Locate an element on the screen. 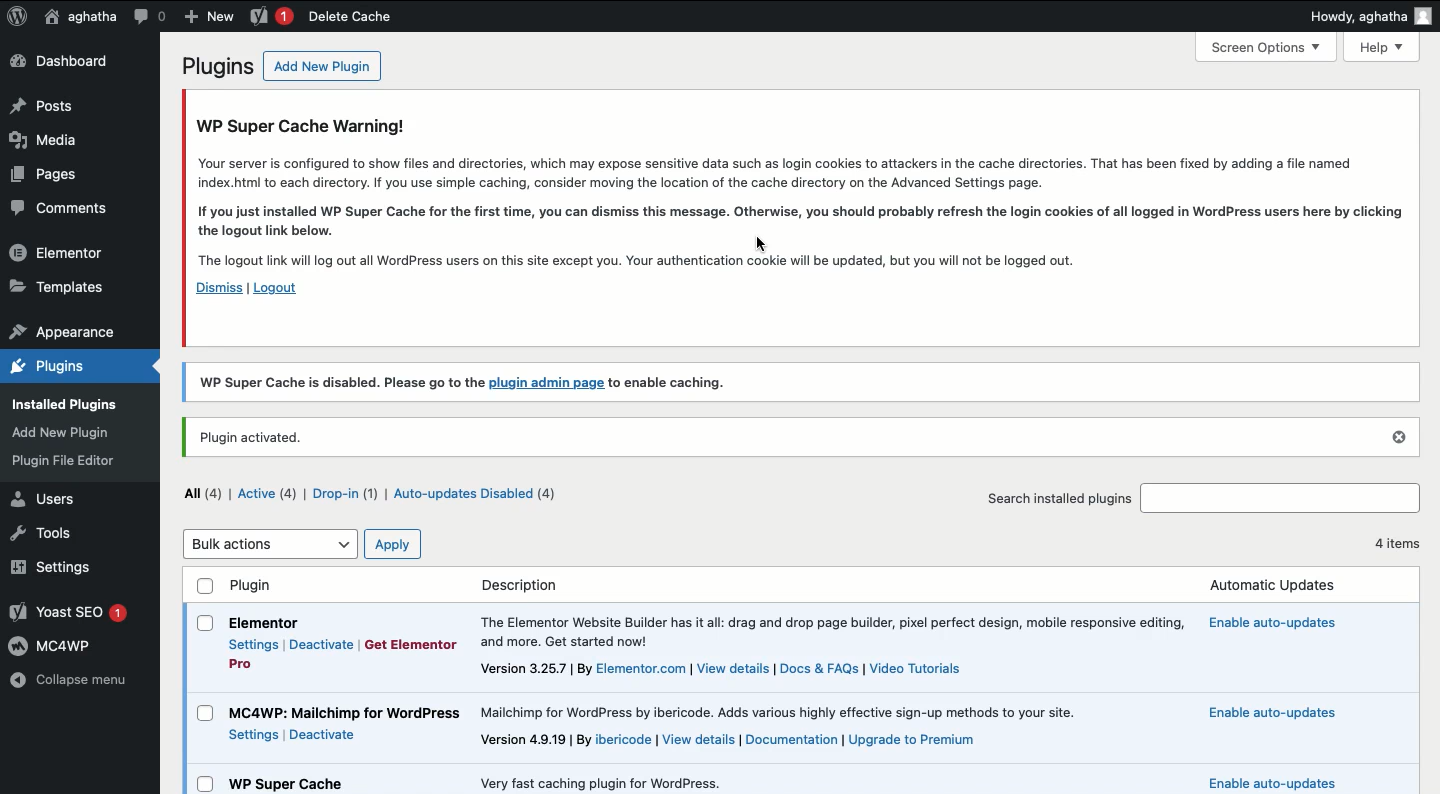 Image resolution: width=1440 pixels, height=794 pixels. Settings is located at coordinates (60, 568).